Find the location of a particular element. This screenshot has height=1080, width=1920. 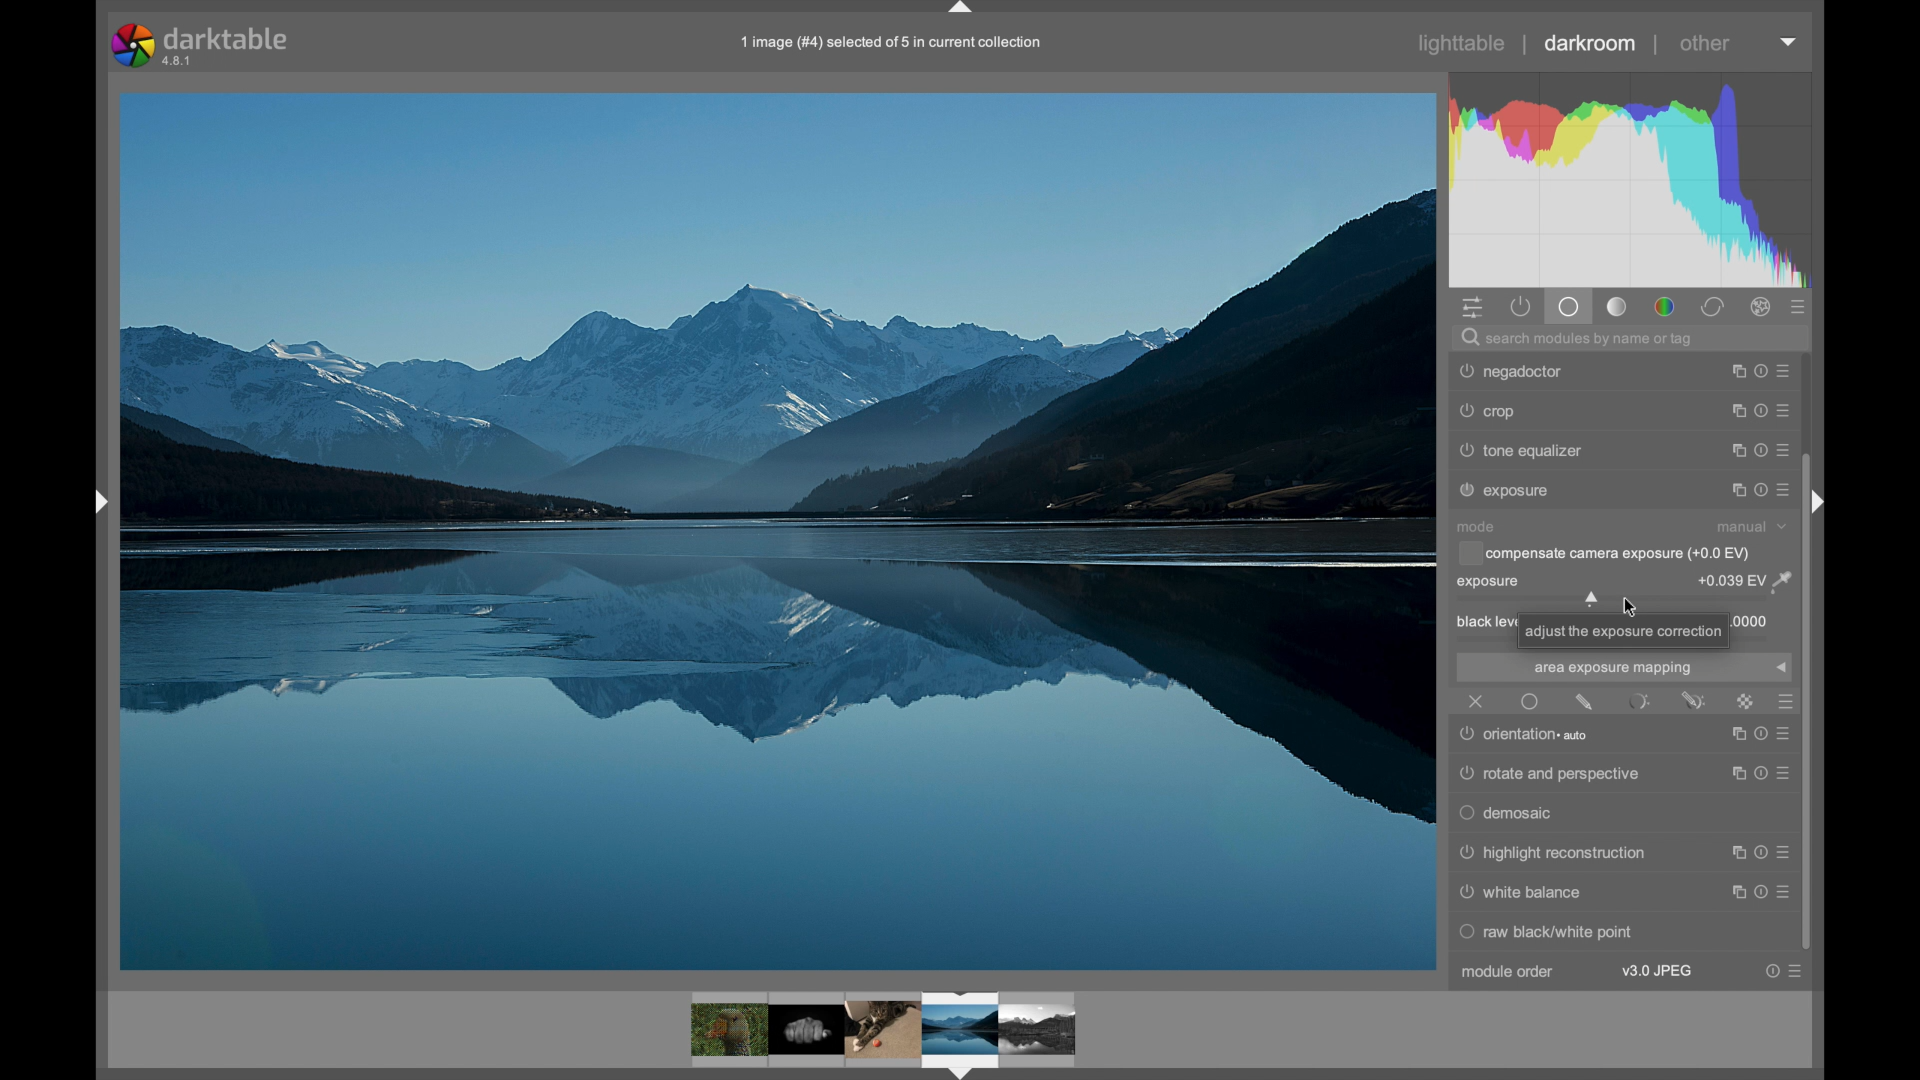

tone is located at coordinates (1618, 307).